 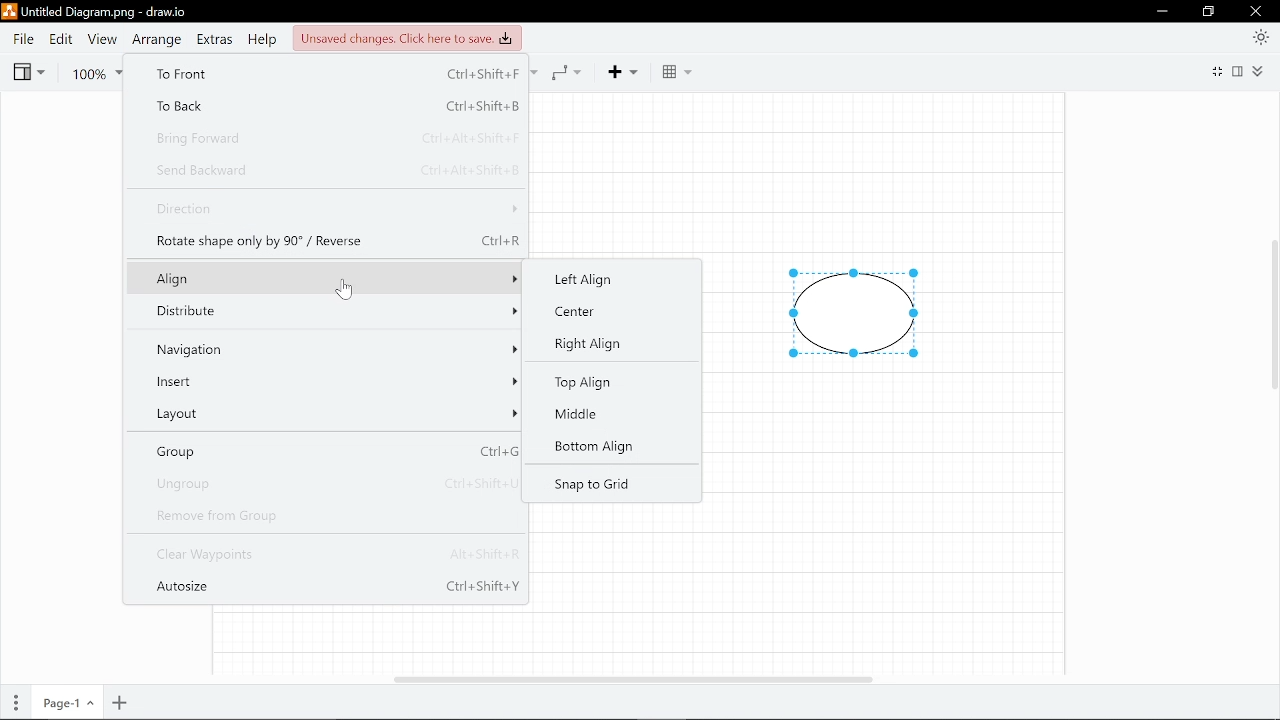 I want to click on Middle, so click(x=586, y=415).